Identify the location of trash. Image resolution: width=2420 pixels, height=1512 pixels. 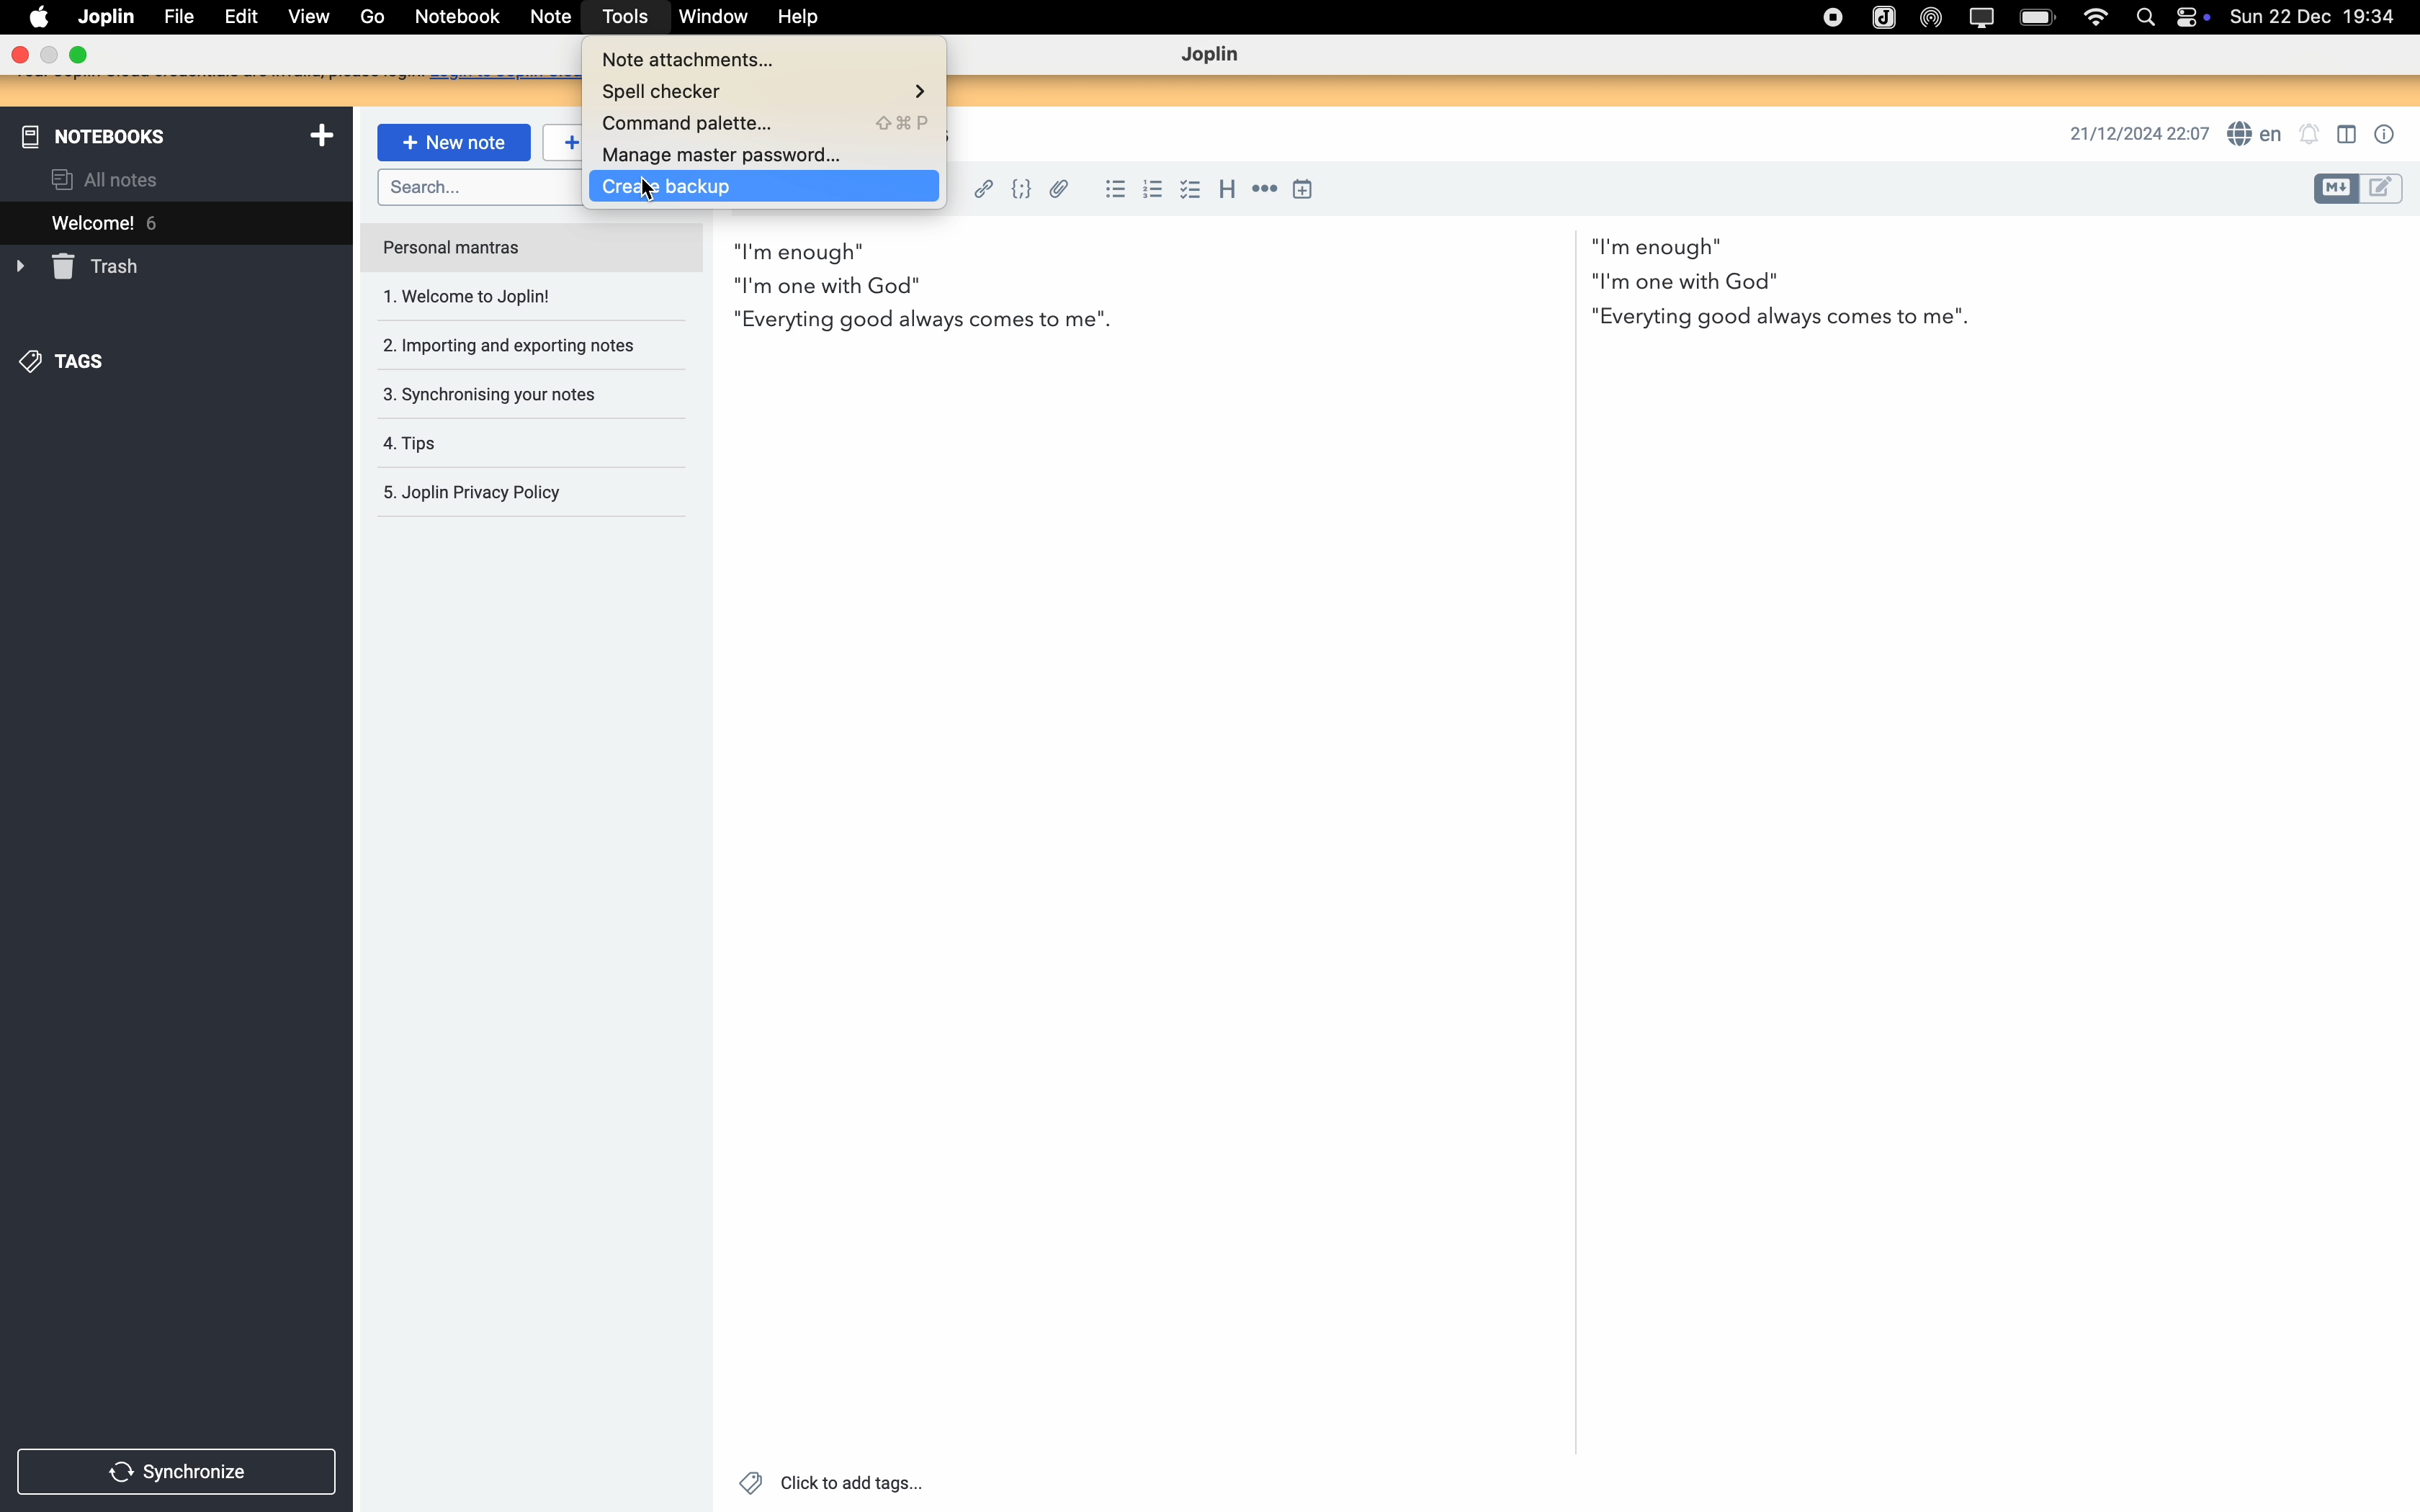
(97, 269).